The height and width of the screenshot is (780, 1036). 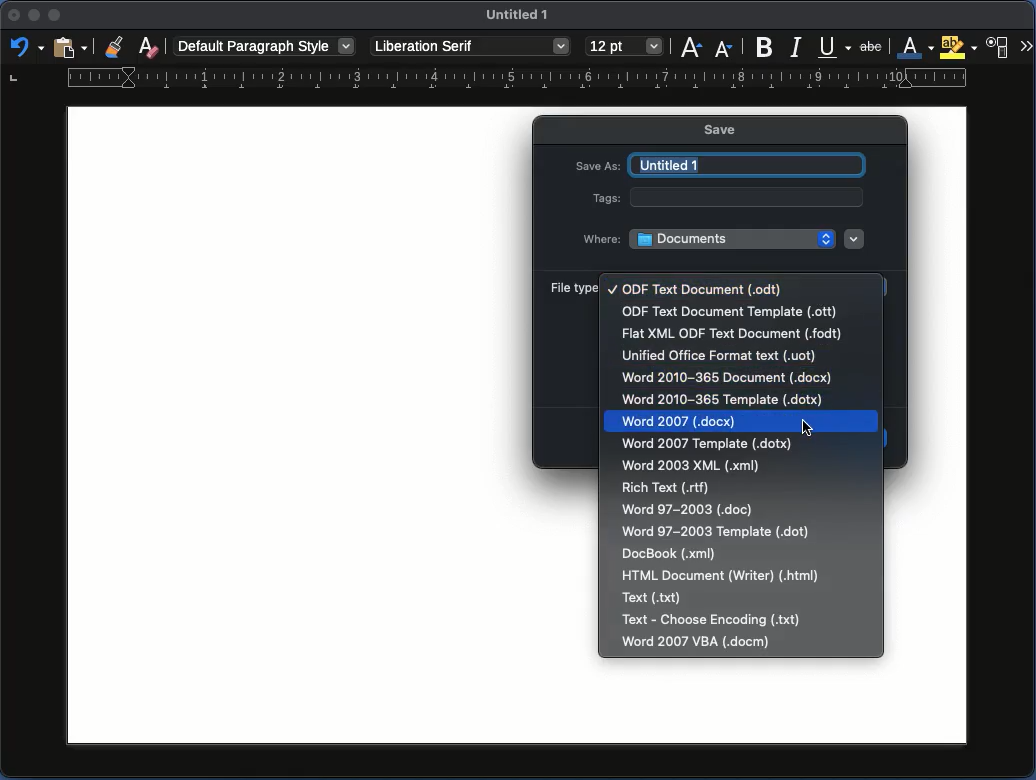 I want to click on xml, so click(x=672, y=554).